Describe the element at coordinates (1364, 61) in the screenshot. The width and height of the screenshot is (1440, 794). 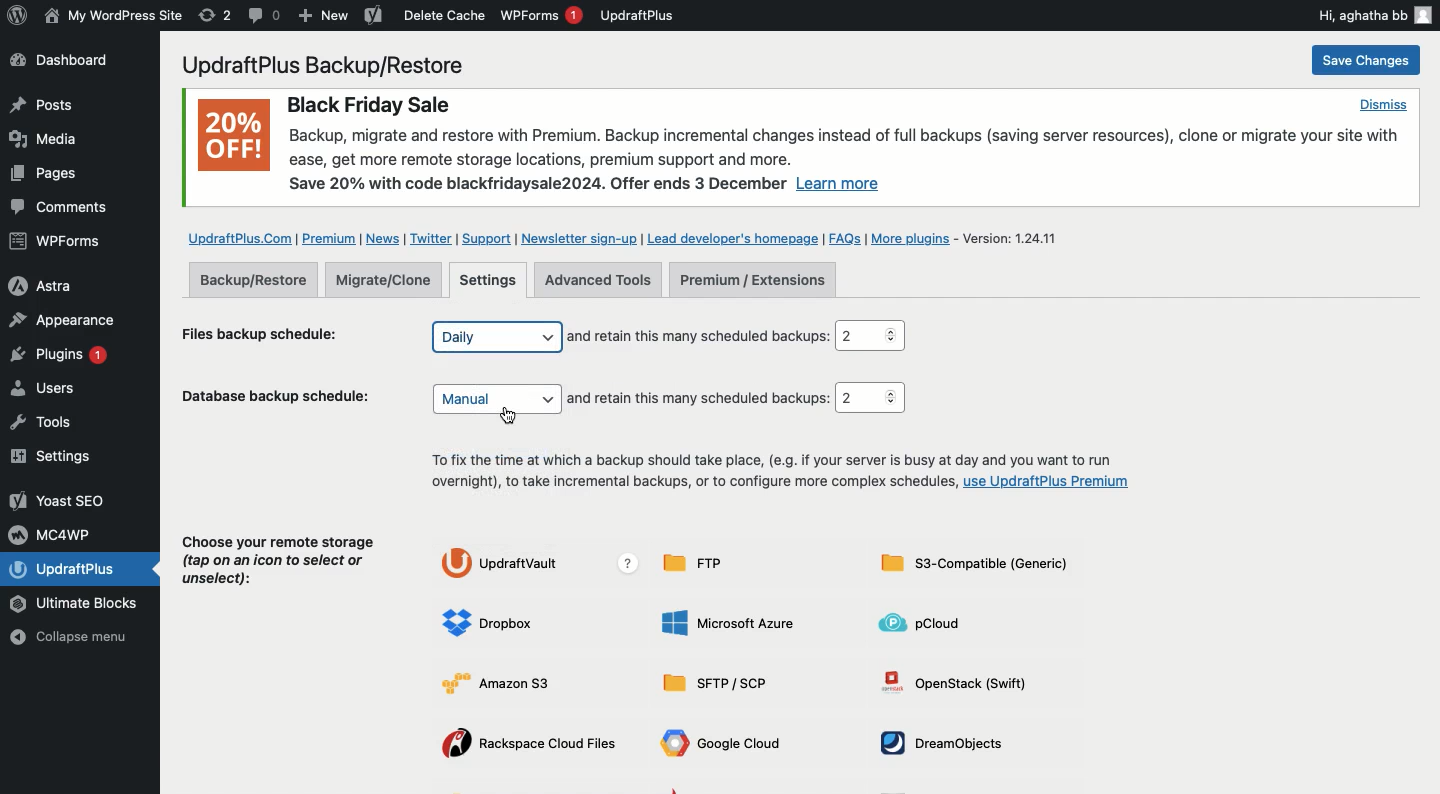
I see `Save change` at that location.